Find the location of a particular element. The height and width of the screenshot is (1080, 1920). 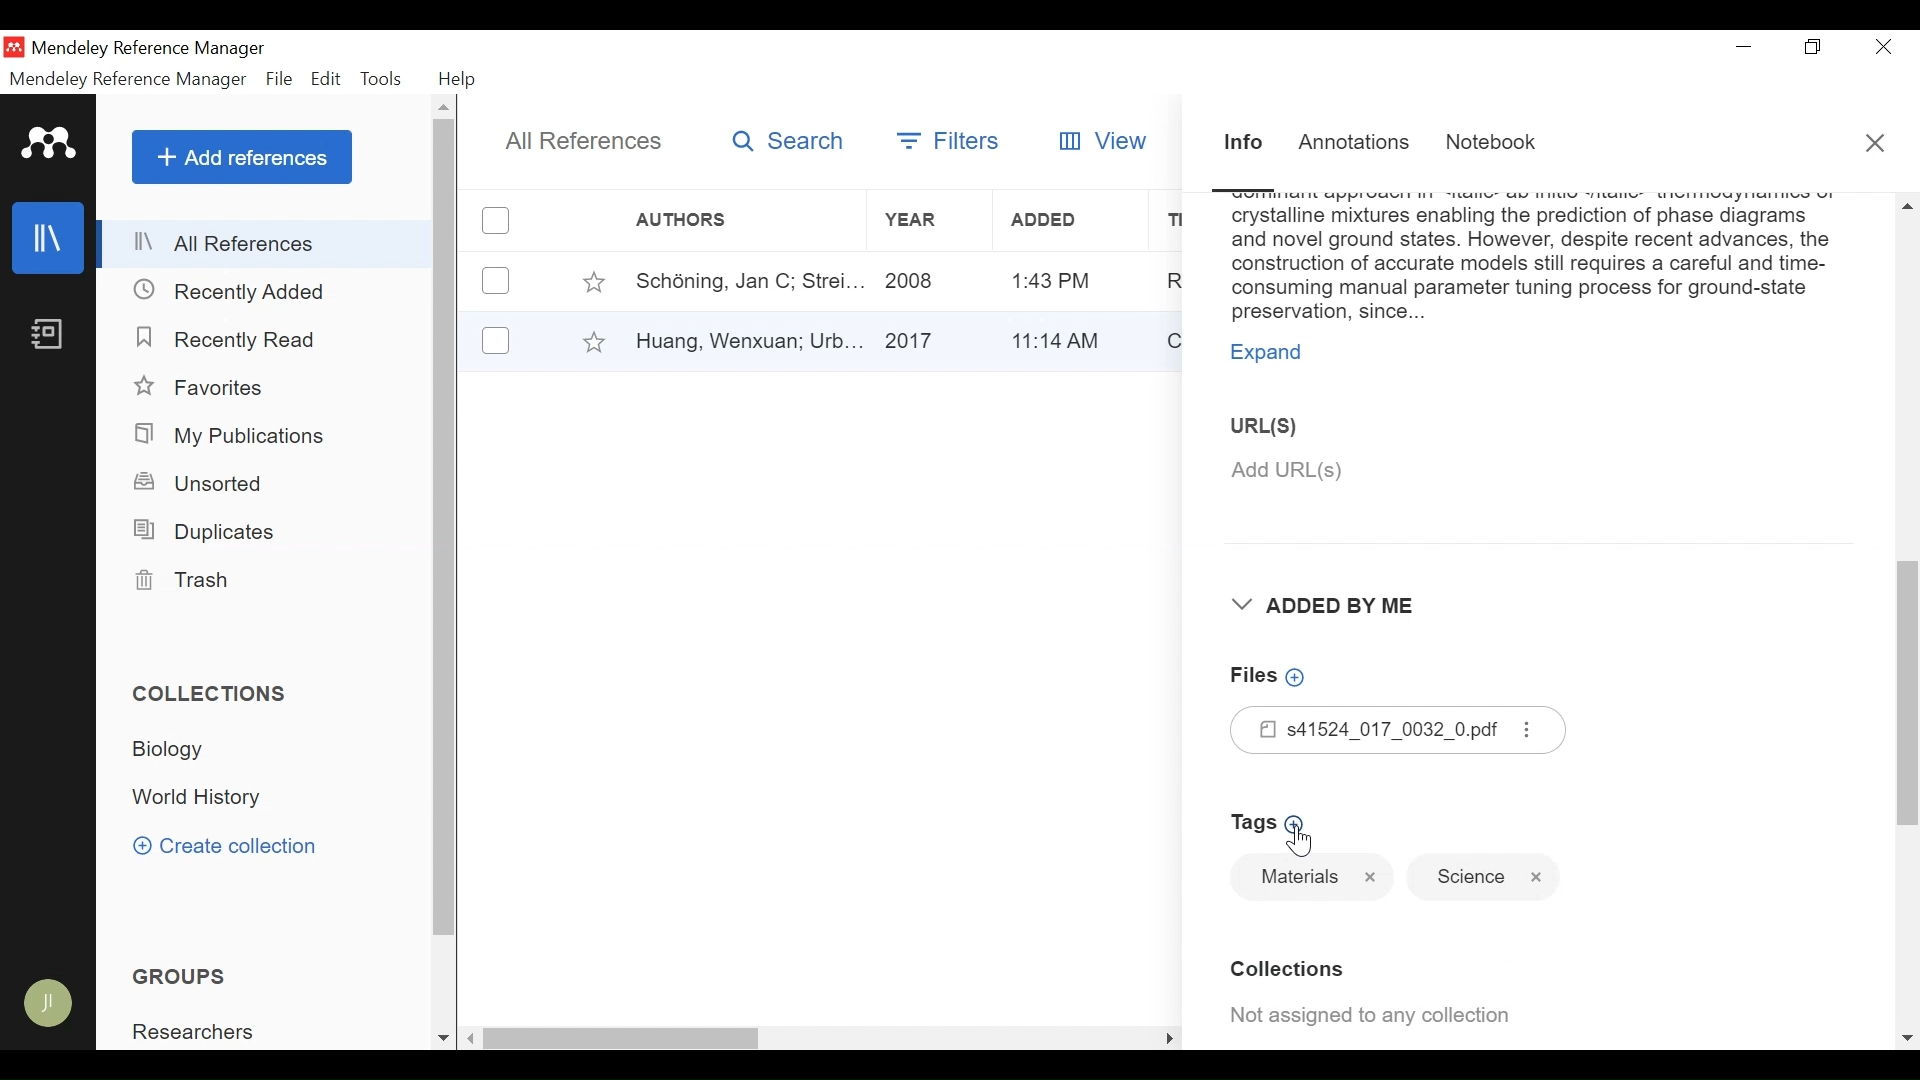

Tag name is located at coordinates (1485, 876).